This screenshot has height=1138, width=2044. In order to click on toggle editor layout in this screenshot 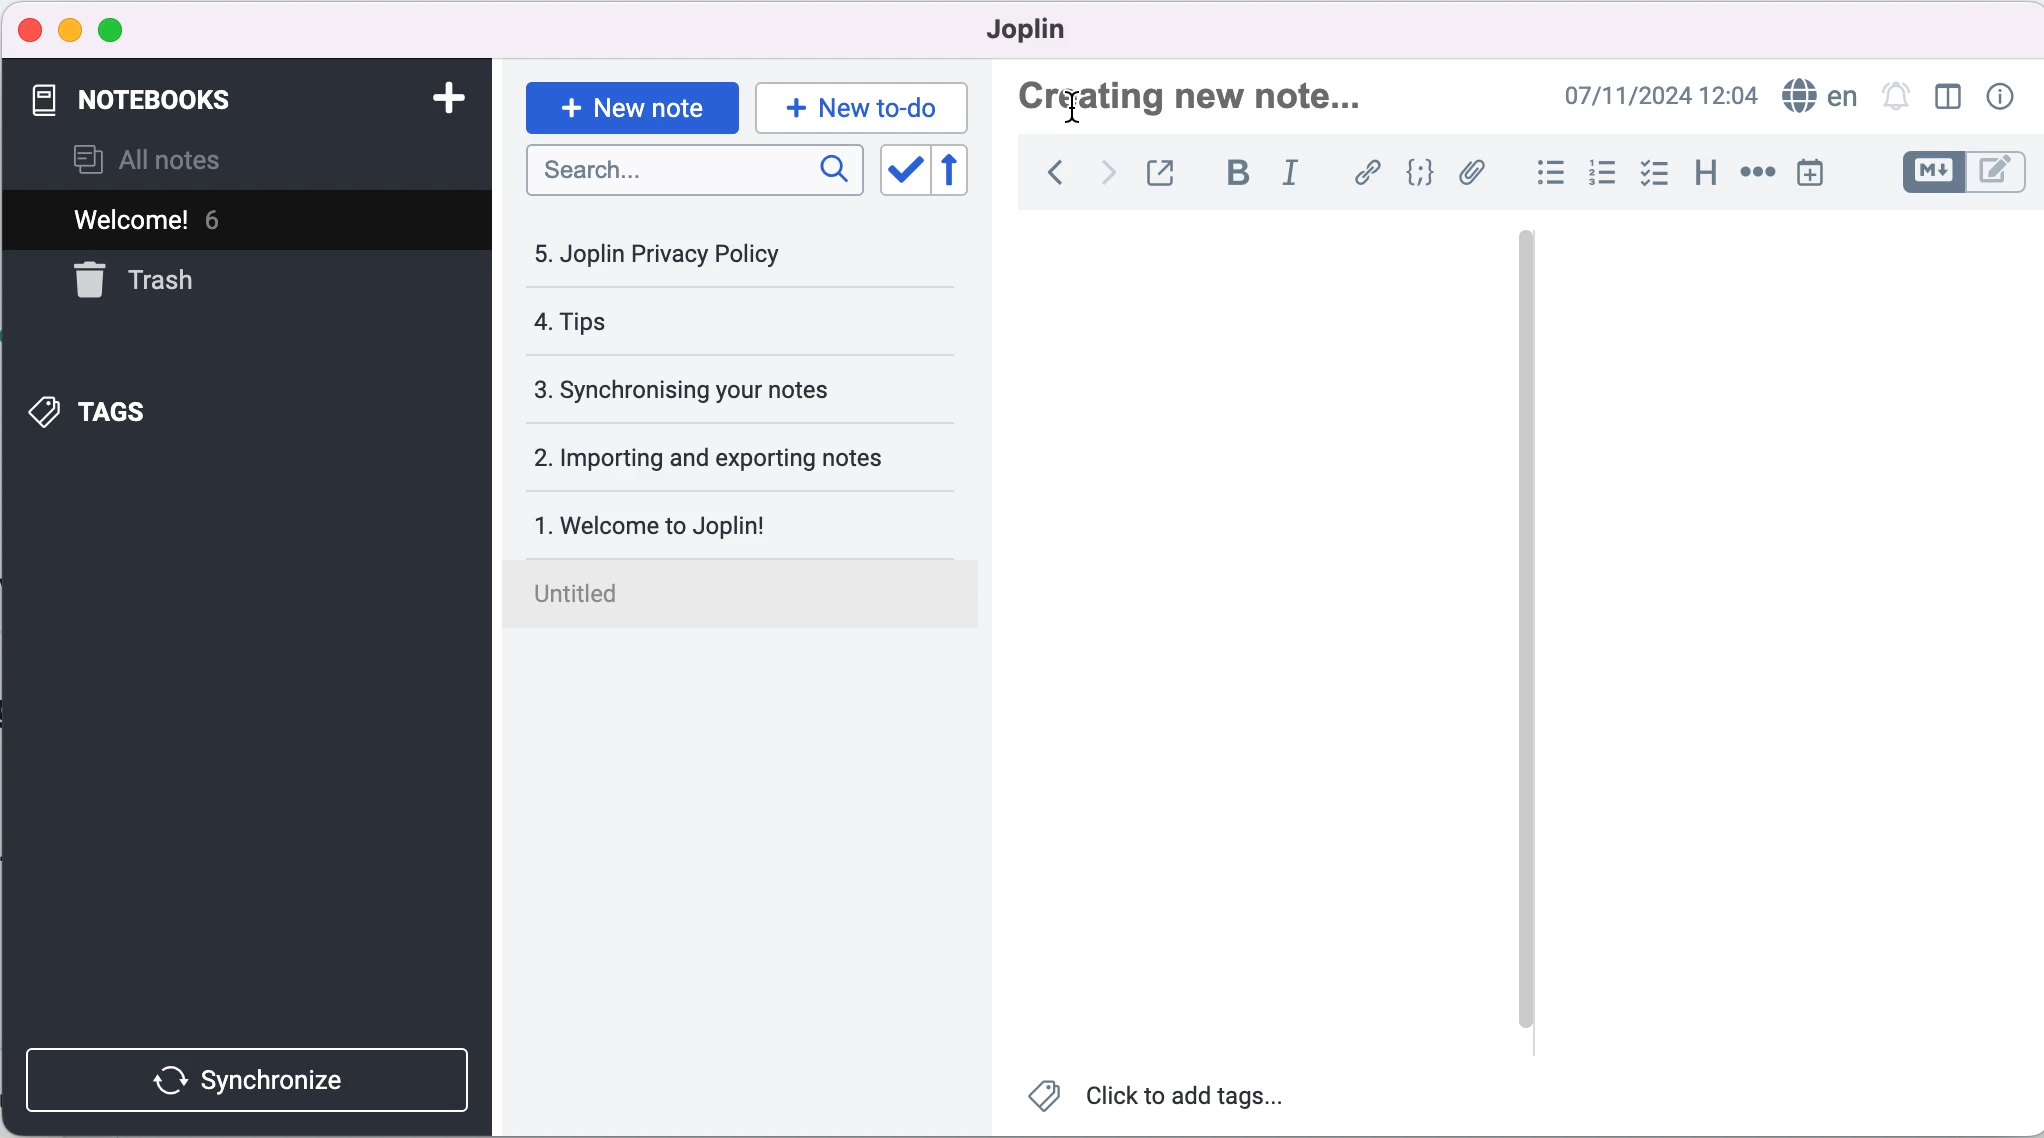, I will do `click(1943, 98)`.